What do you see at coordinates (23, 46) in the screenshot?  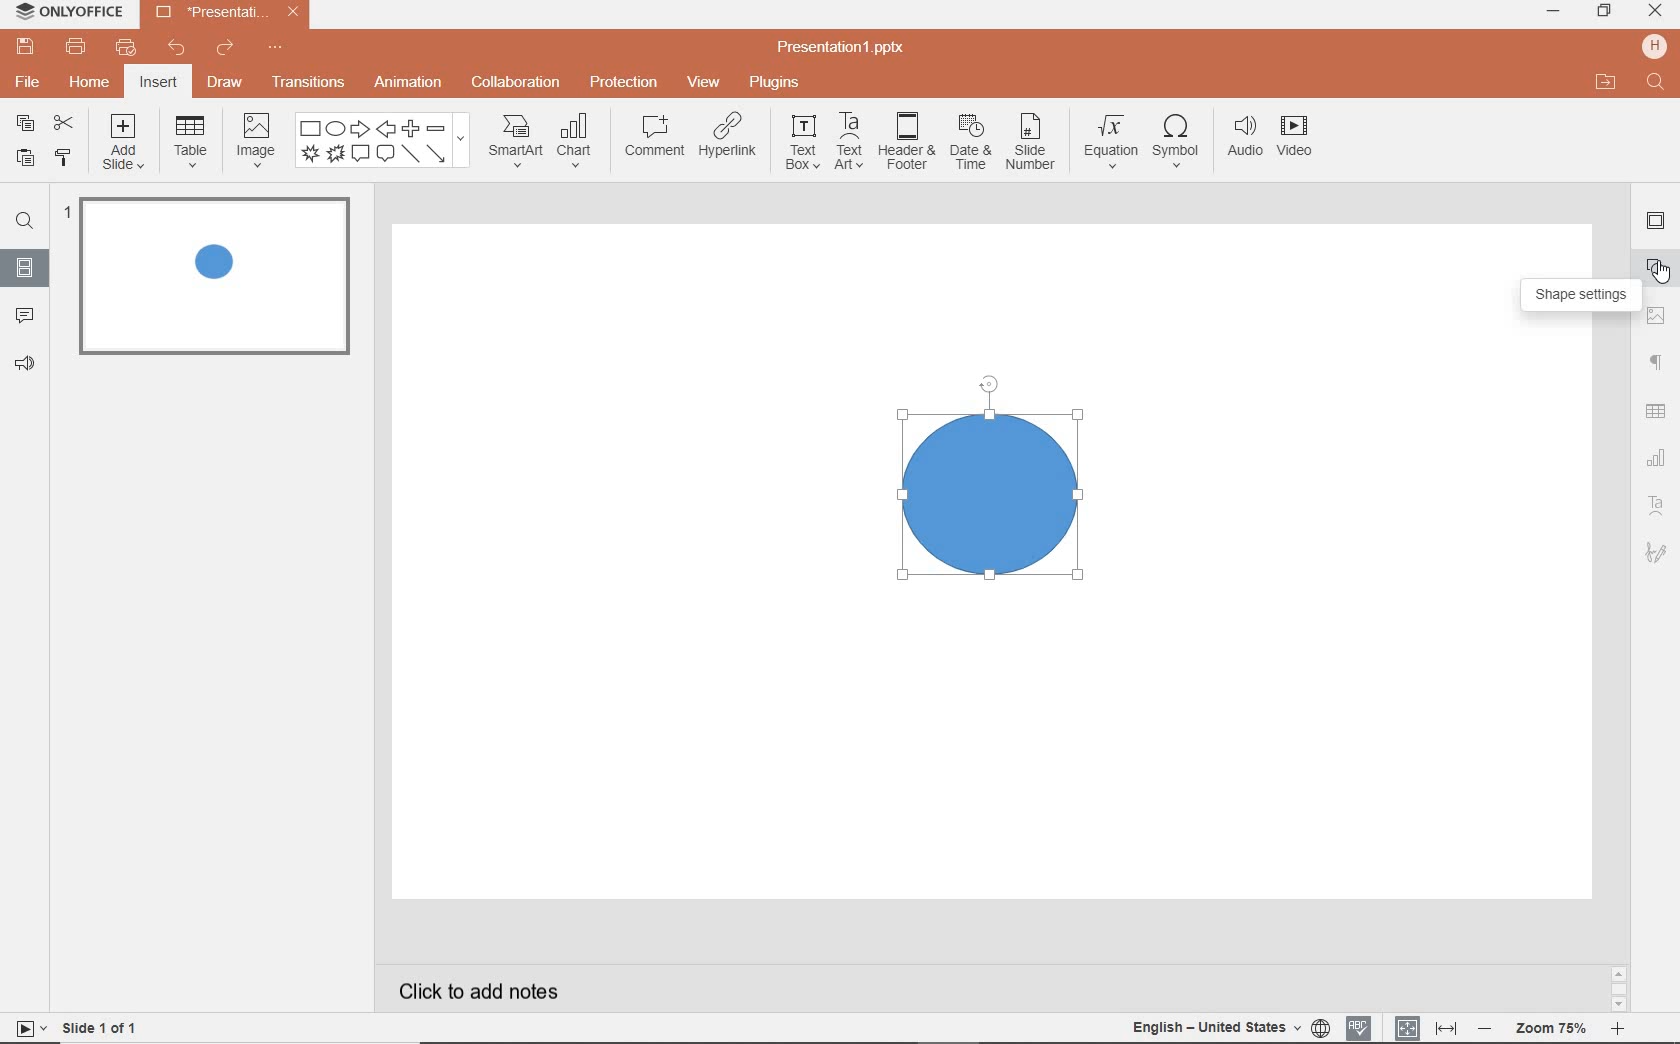 I see `save` at bounding box center [23, 46].